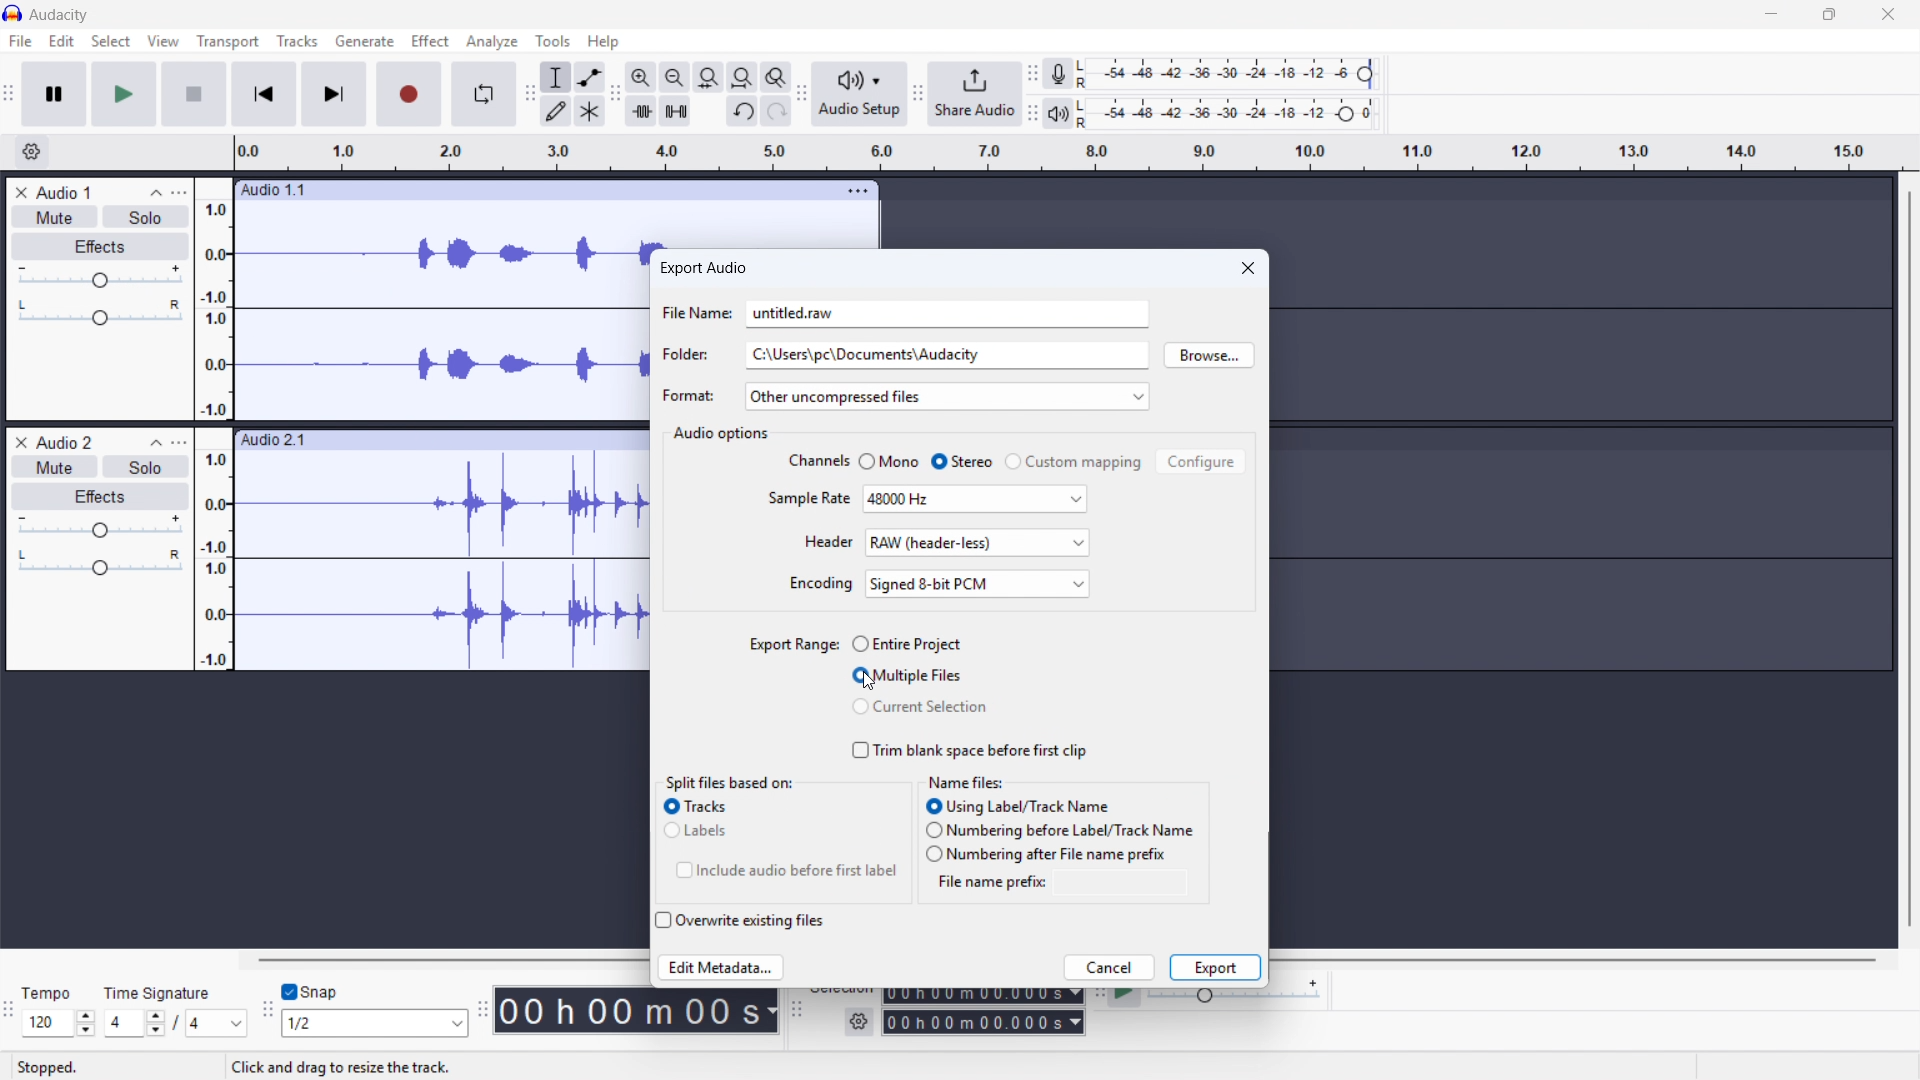 This screenshot has height=1080, width=1920. I want to click on status: stopped, so click(48, 1068).